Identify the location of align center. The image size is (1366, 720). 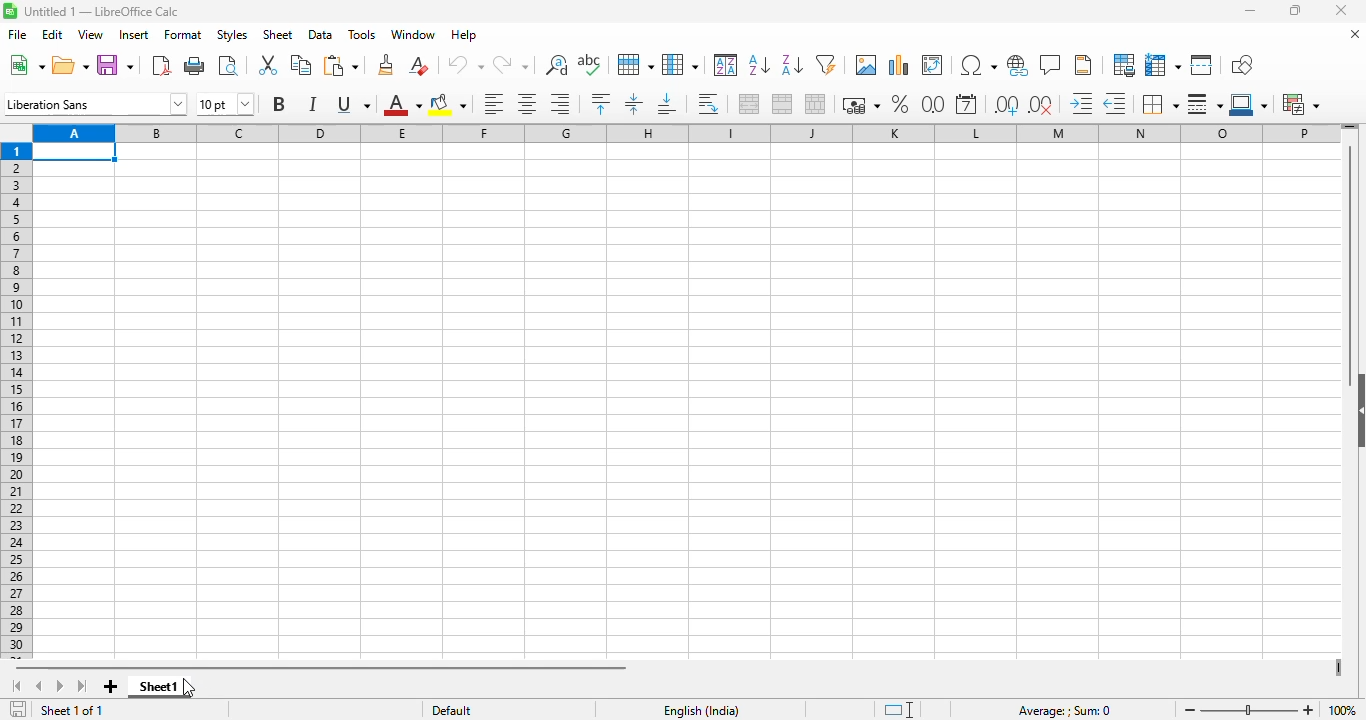
(528, 104).